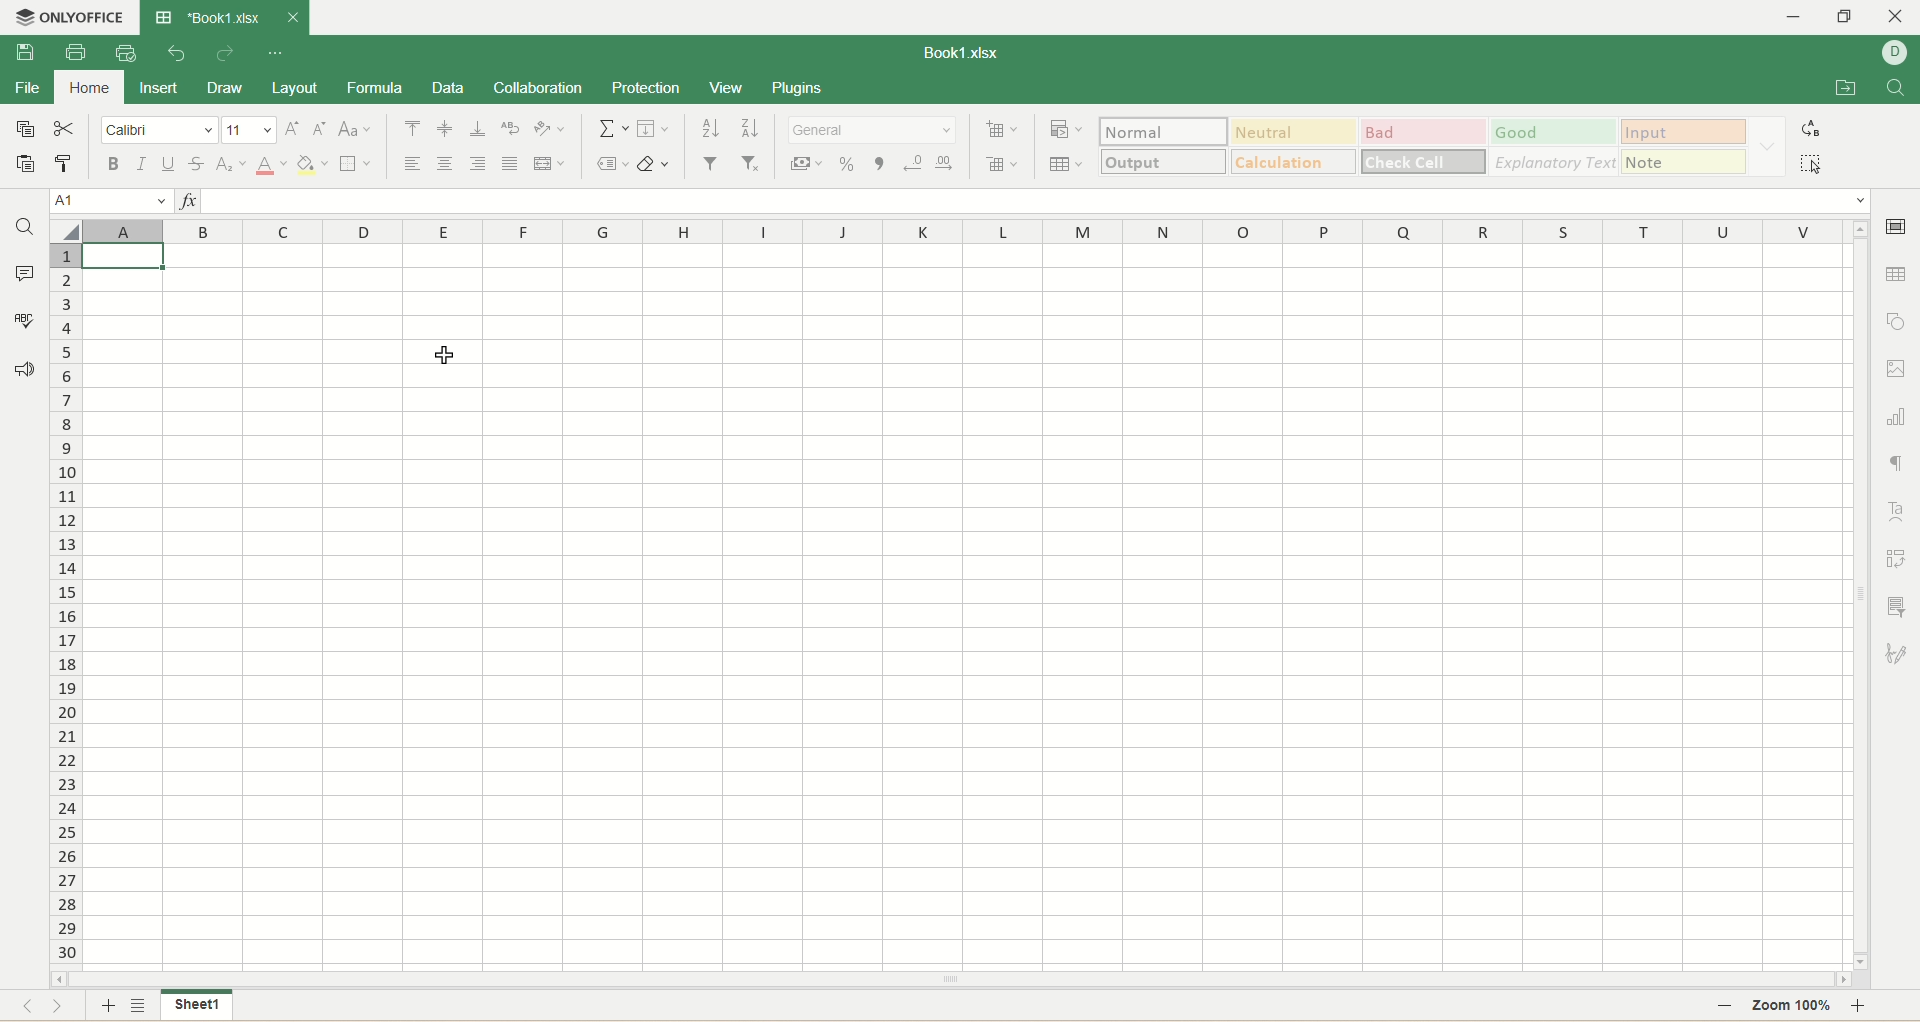  What do you see at coordinates (1038, 200) in the screenshot?
I see `input line` at bounding box center [1038, 200].